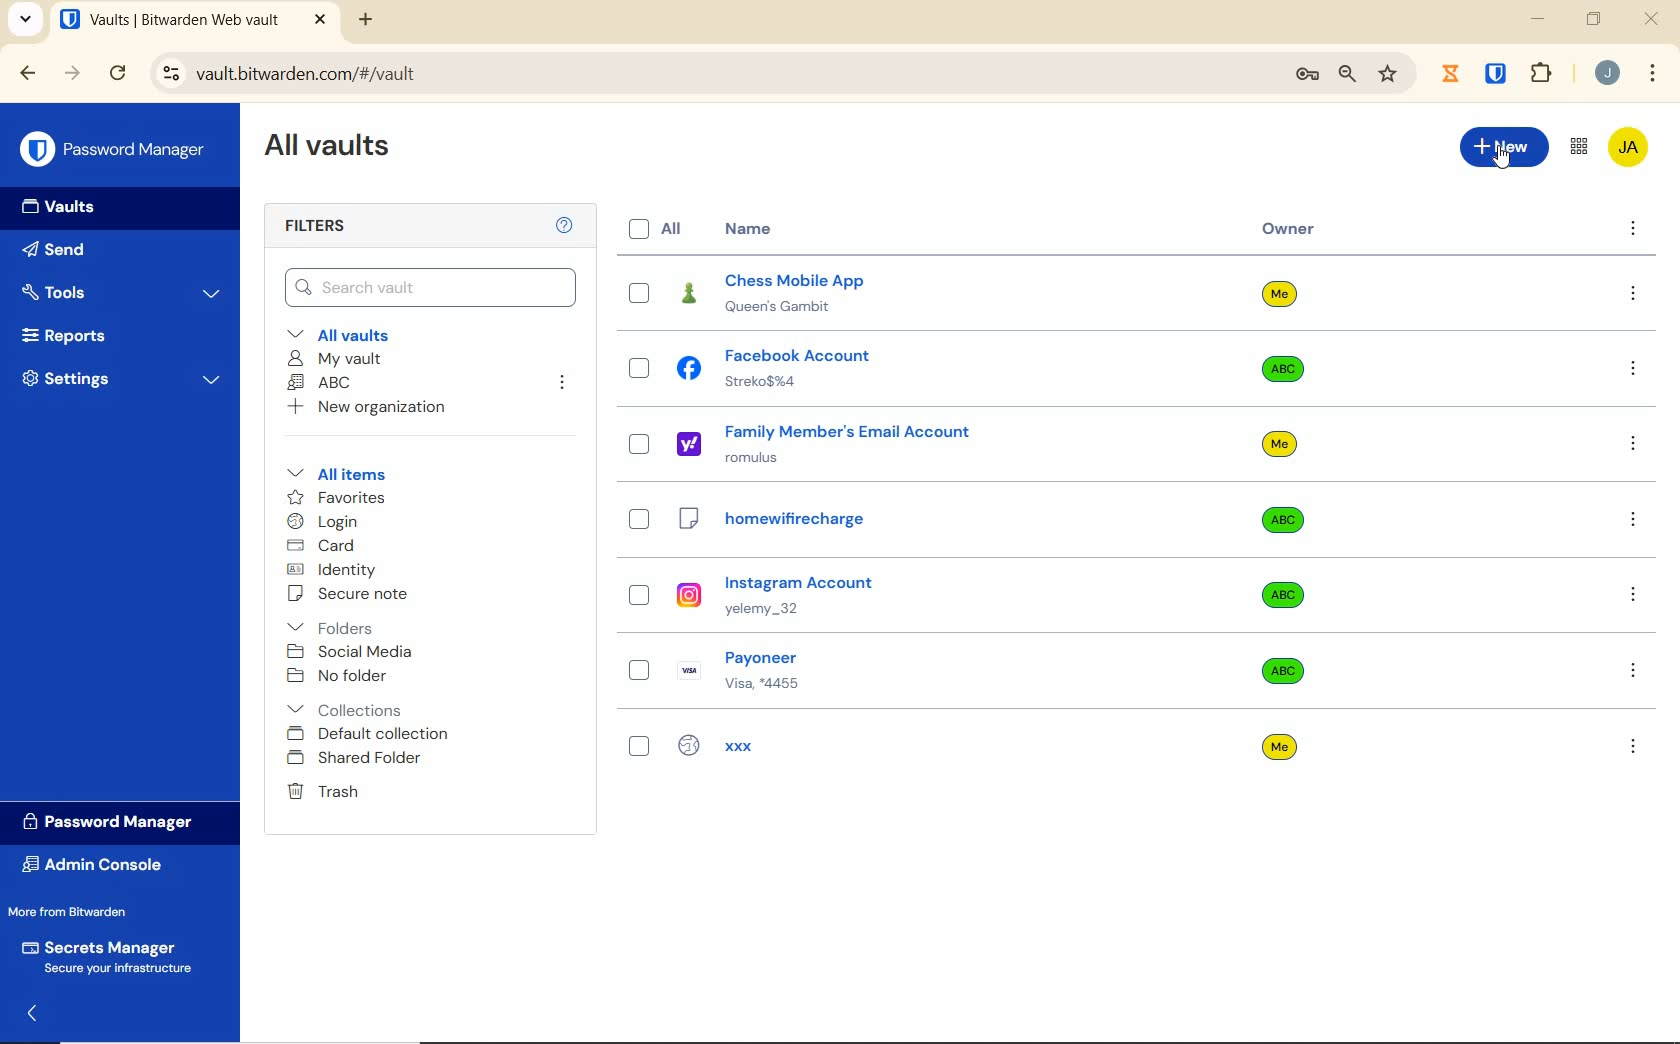 The height and width of the screenshot is (1044, 1680). Describe the element at coordinates (659, 229) in the screenshot. I see `All` at that location.